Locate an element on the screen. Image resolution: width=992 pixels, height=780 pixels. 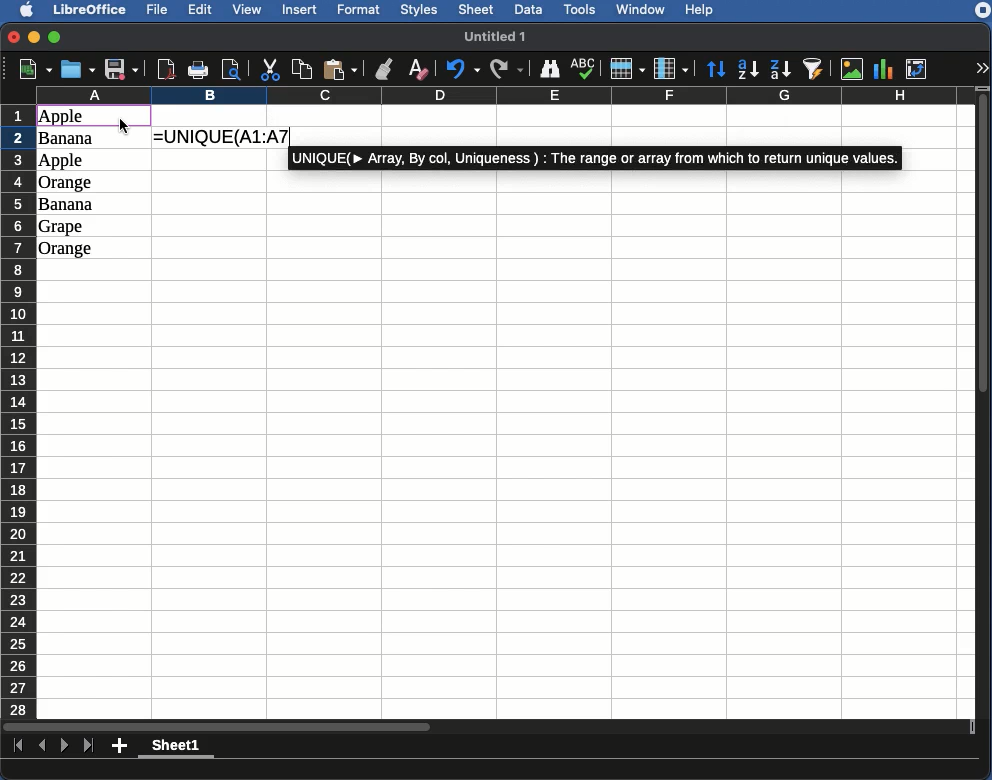
Print is located at coordinates (200, 70).